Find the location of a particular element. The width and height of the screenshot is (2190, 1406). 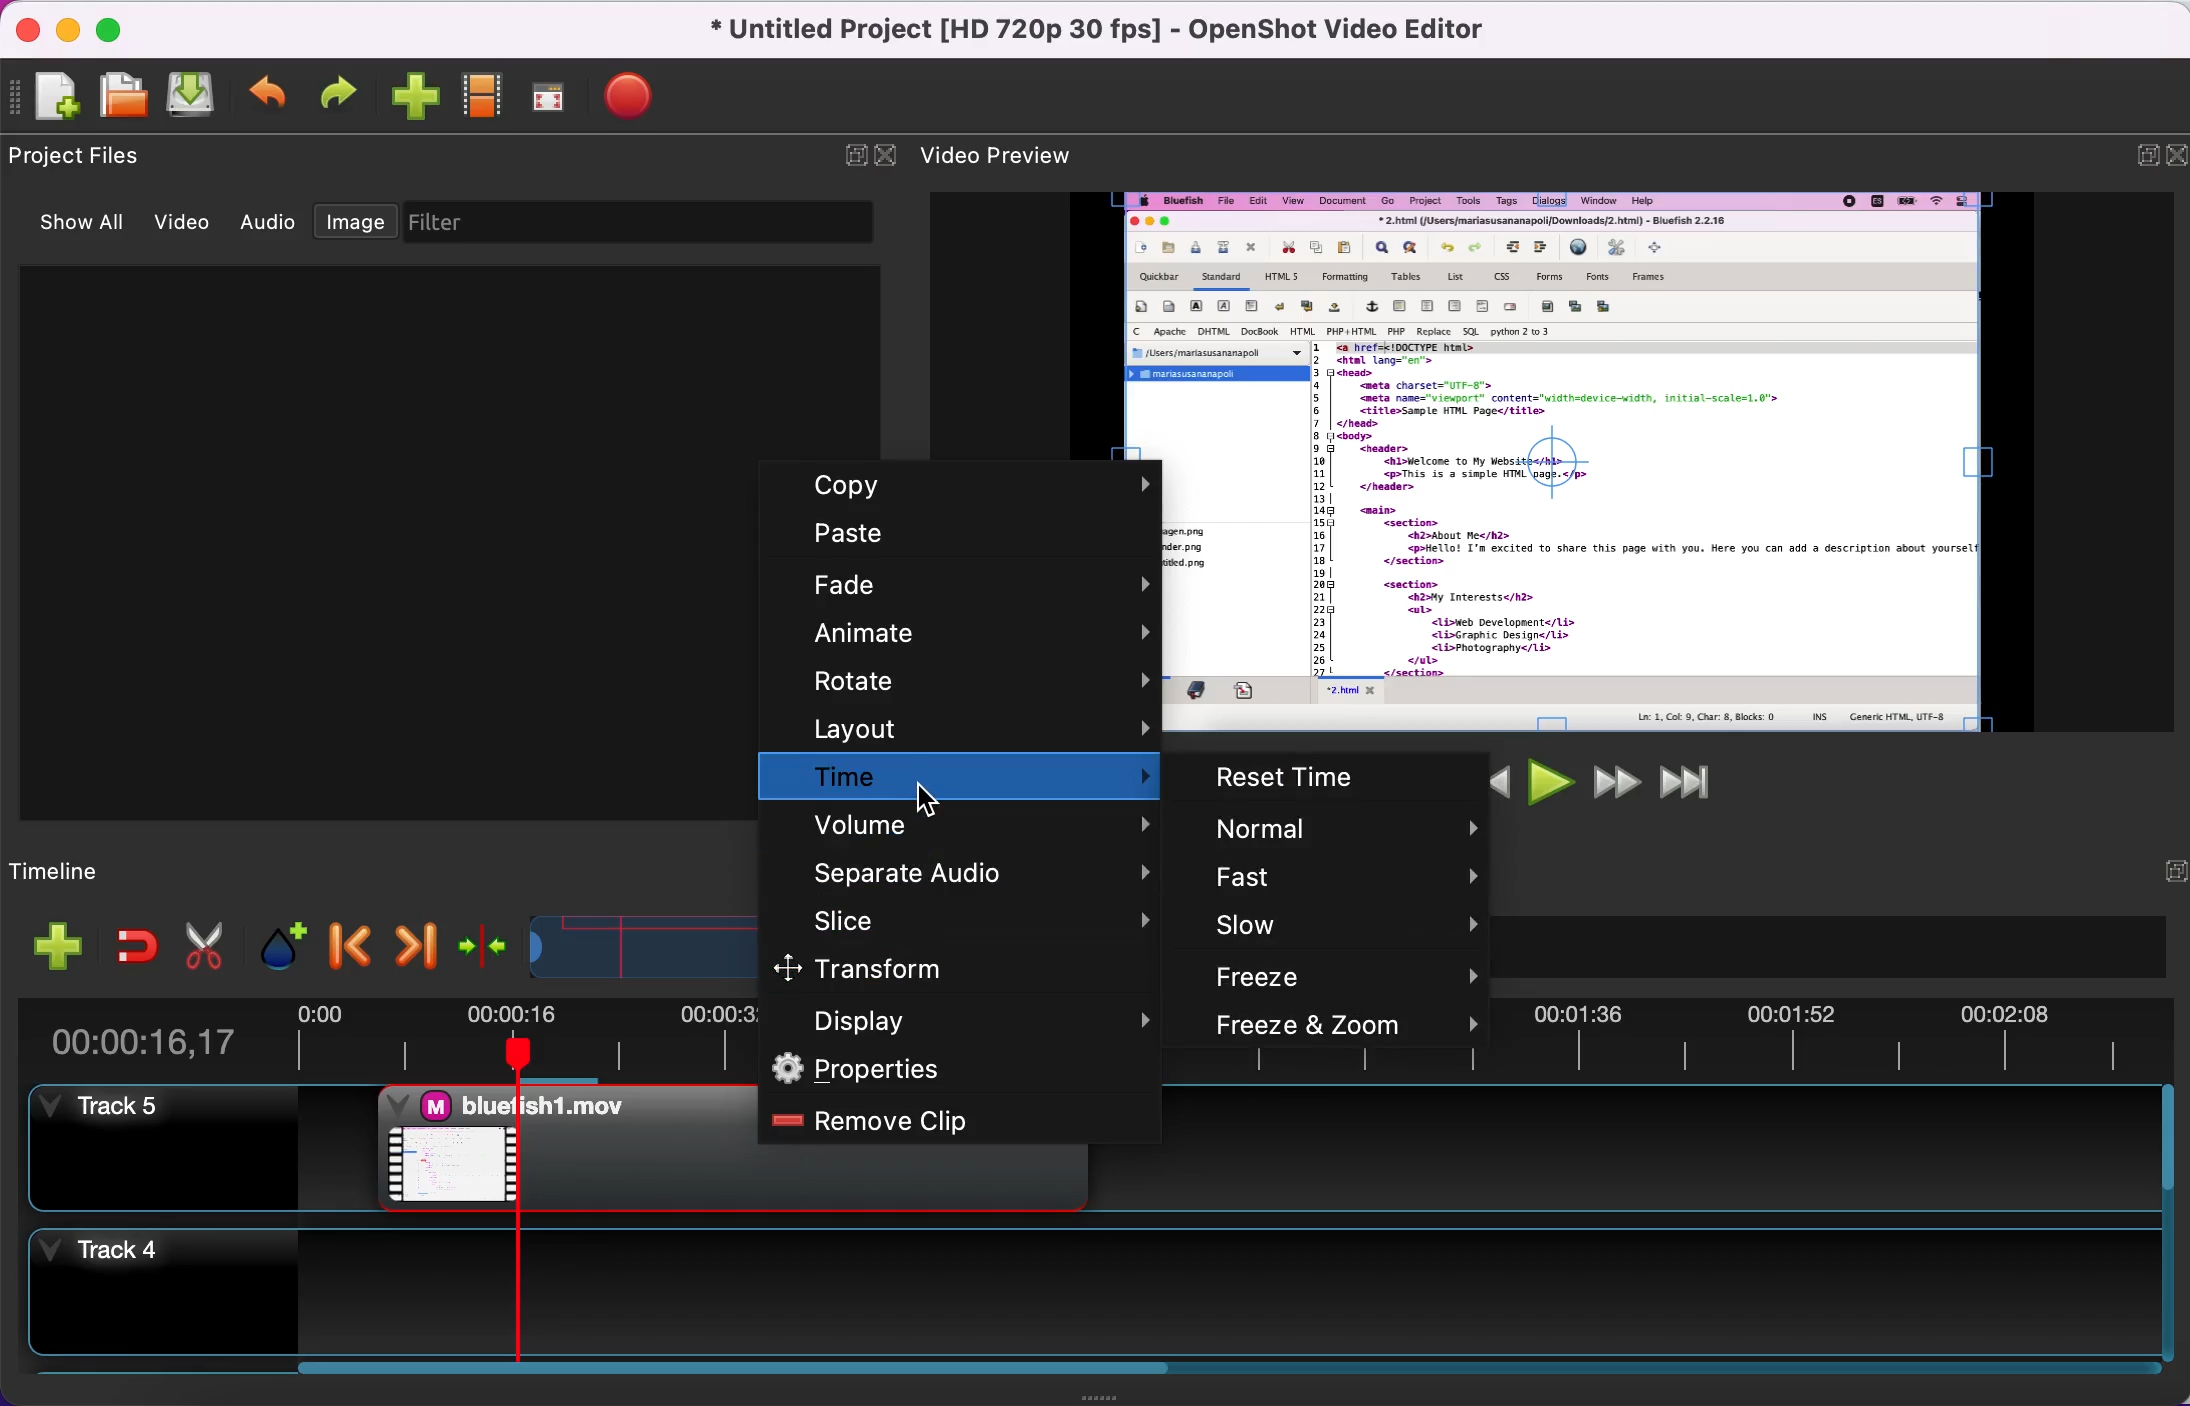

add marker is located at coordinates (275, 940).